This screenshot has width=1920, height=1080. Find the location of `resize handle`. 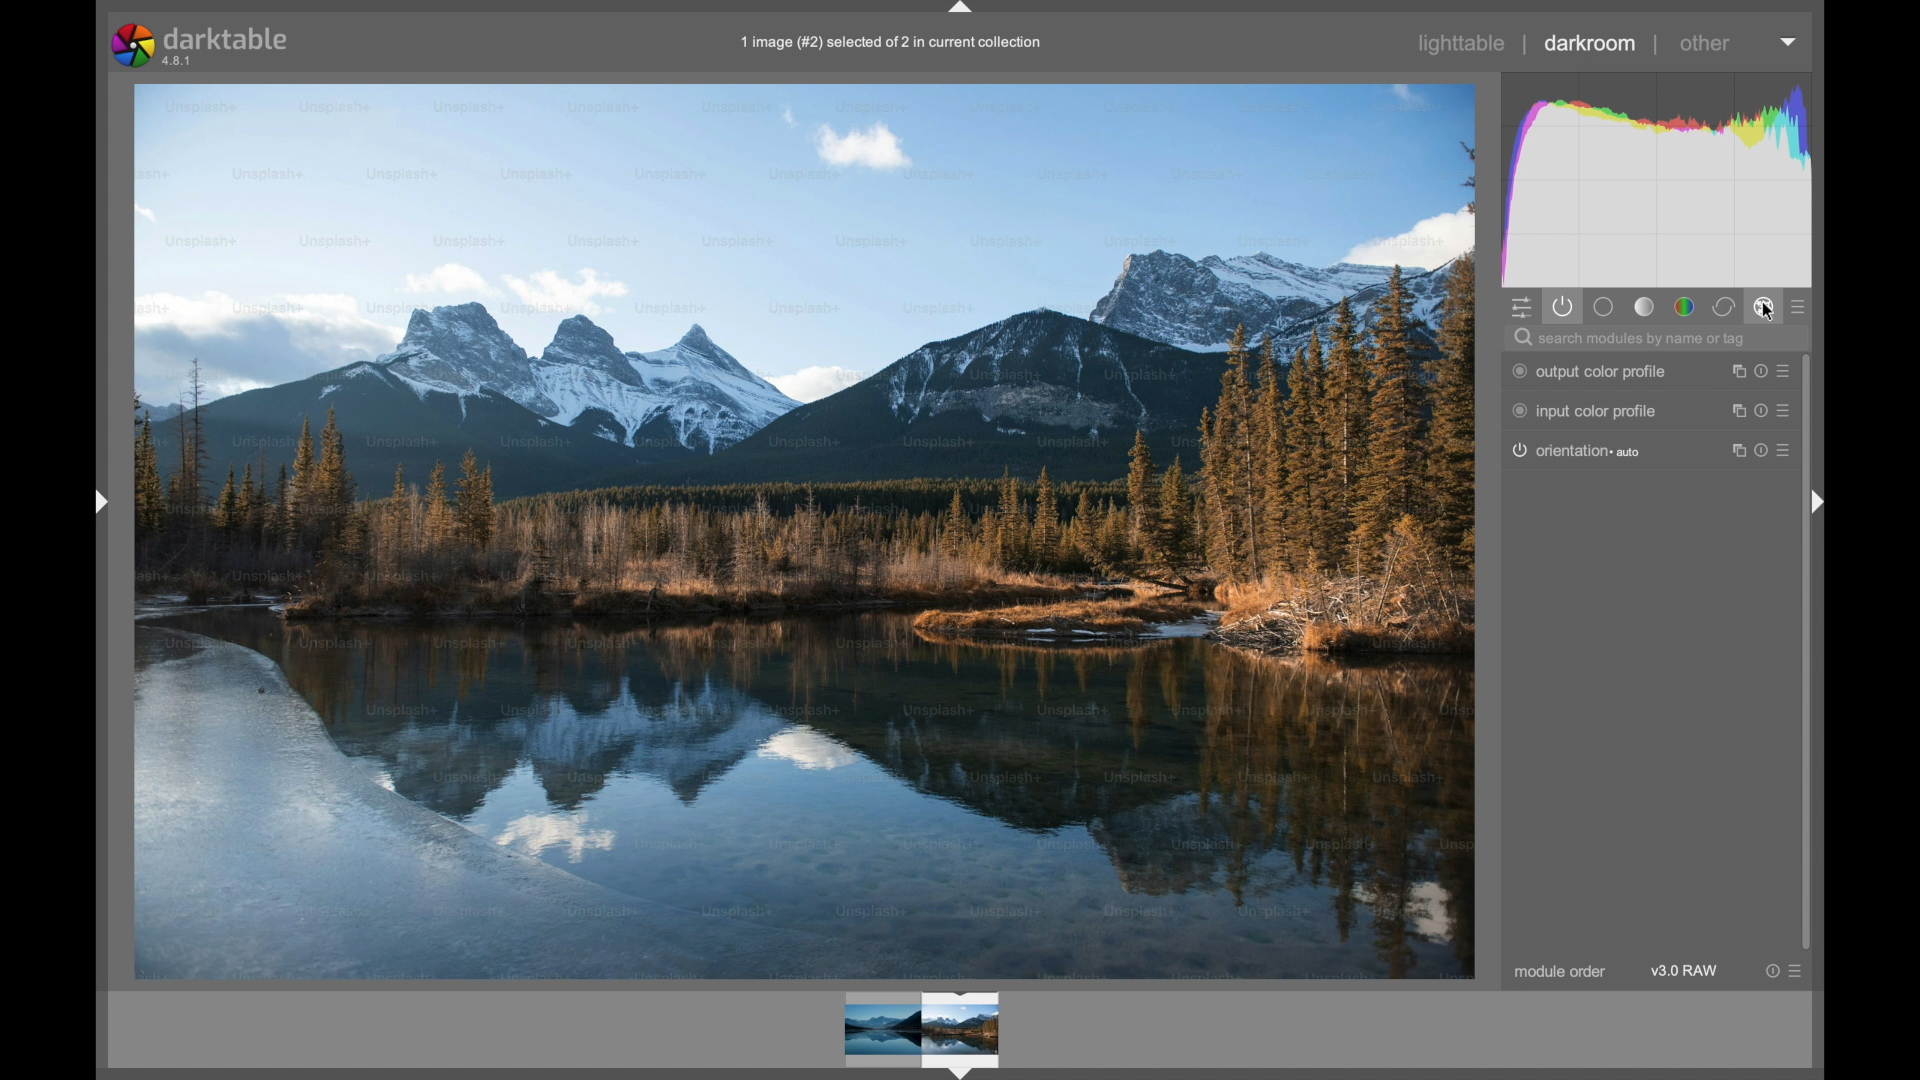

resize handle is located at coordinates (1788, 451).